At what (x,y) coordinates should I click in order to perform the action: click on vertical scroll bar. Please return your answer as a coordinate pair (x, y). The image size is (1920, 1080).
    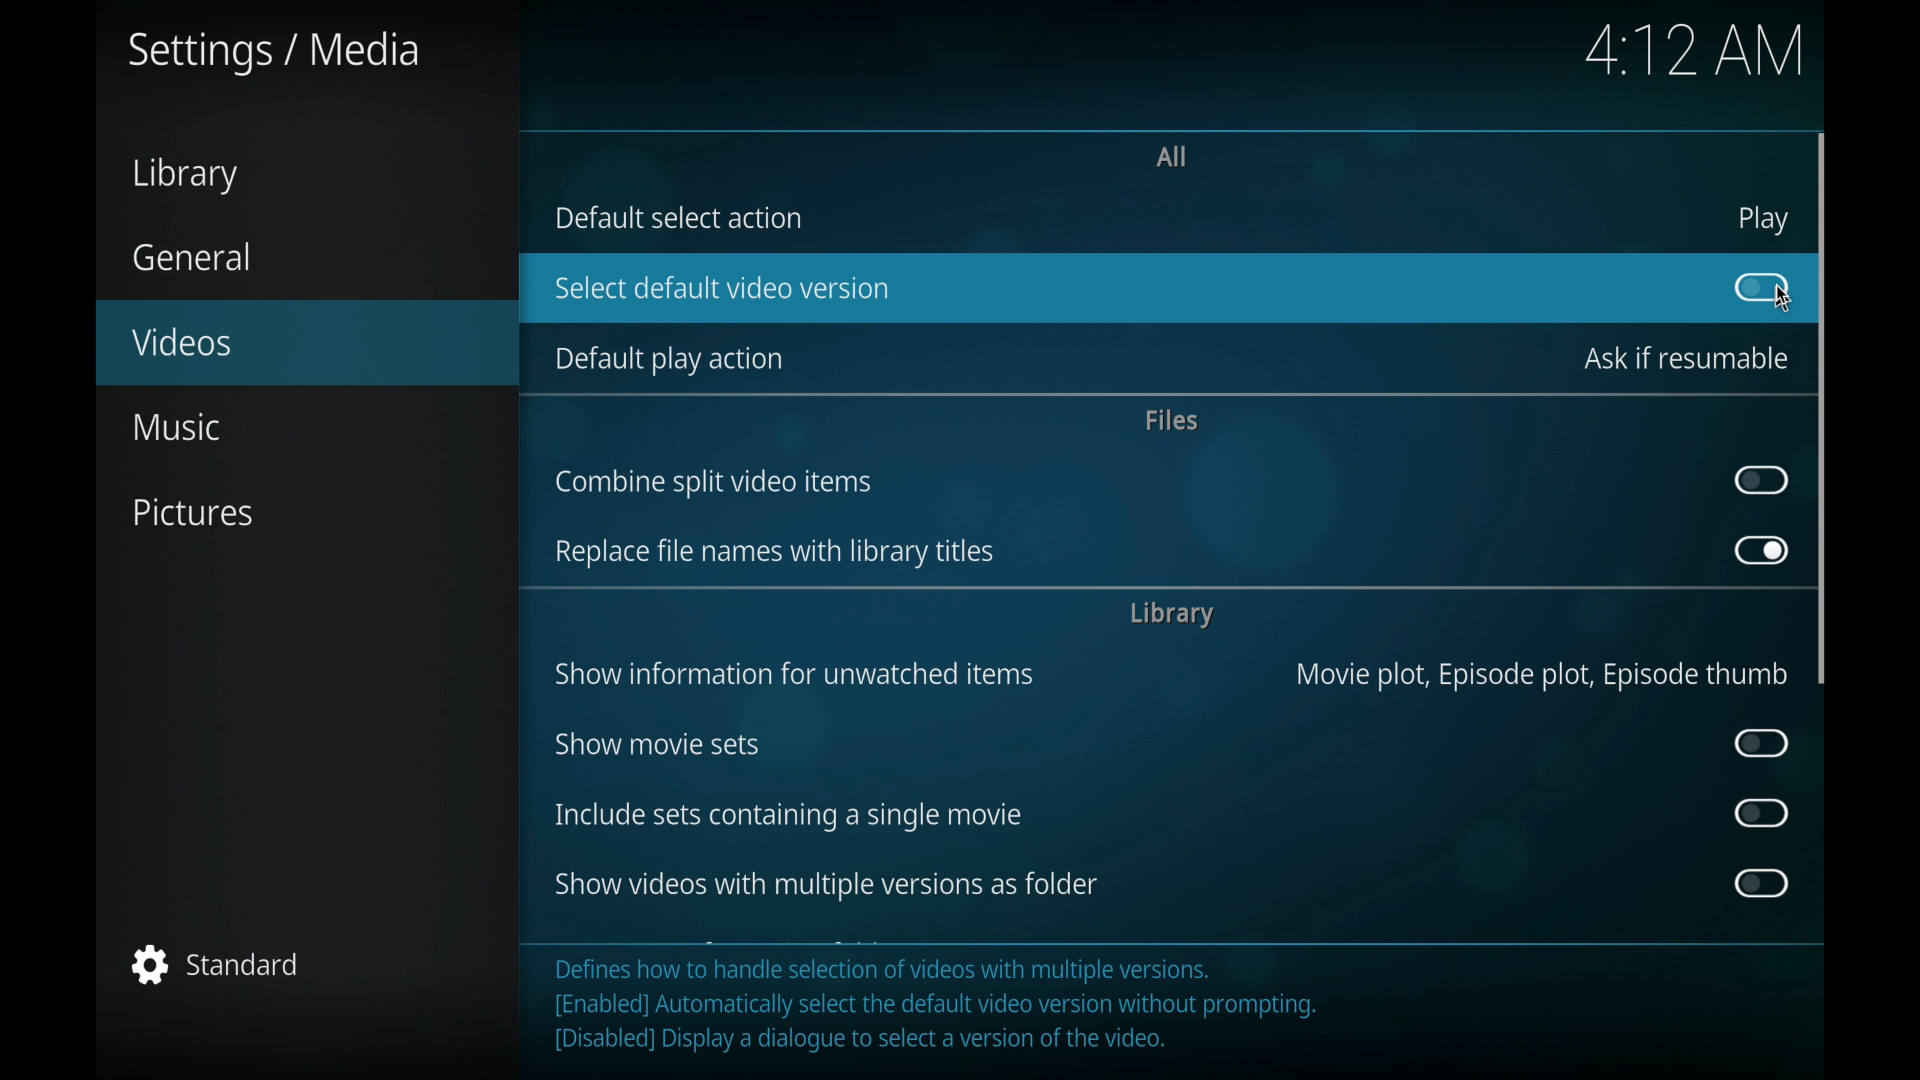
    Looking at the image, I should click on (1822, 410).